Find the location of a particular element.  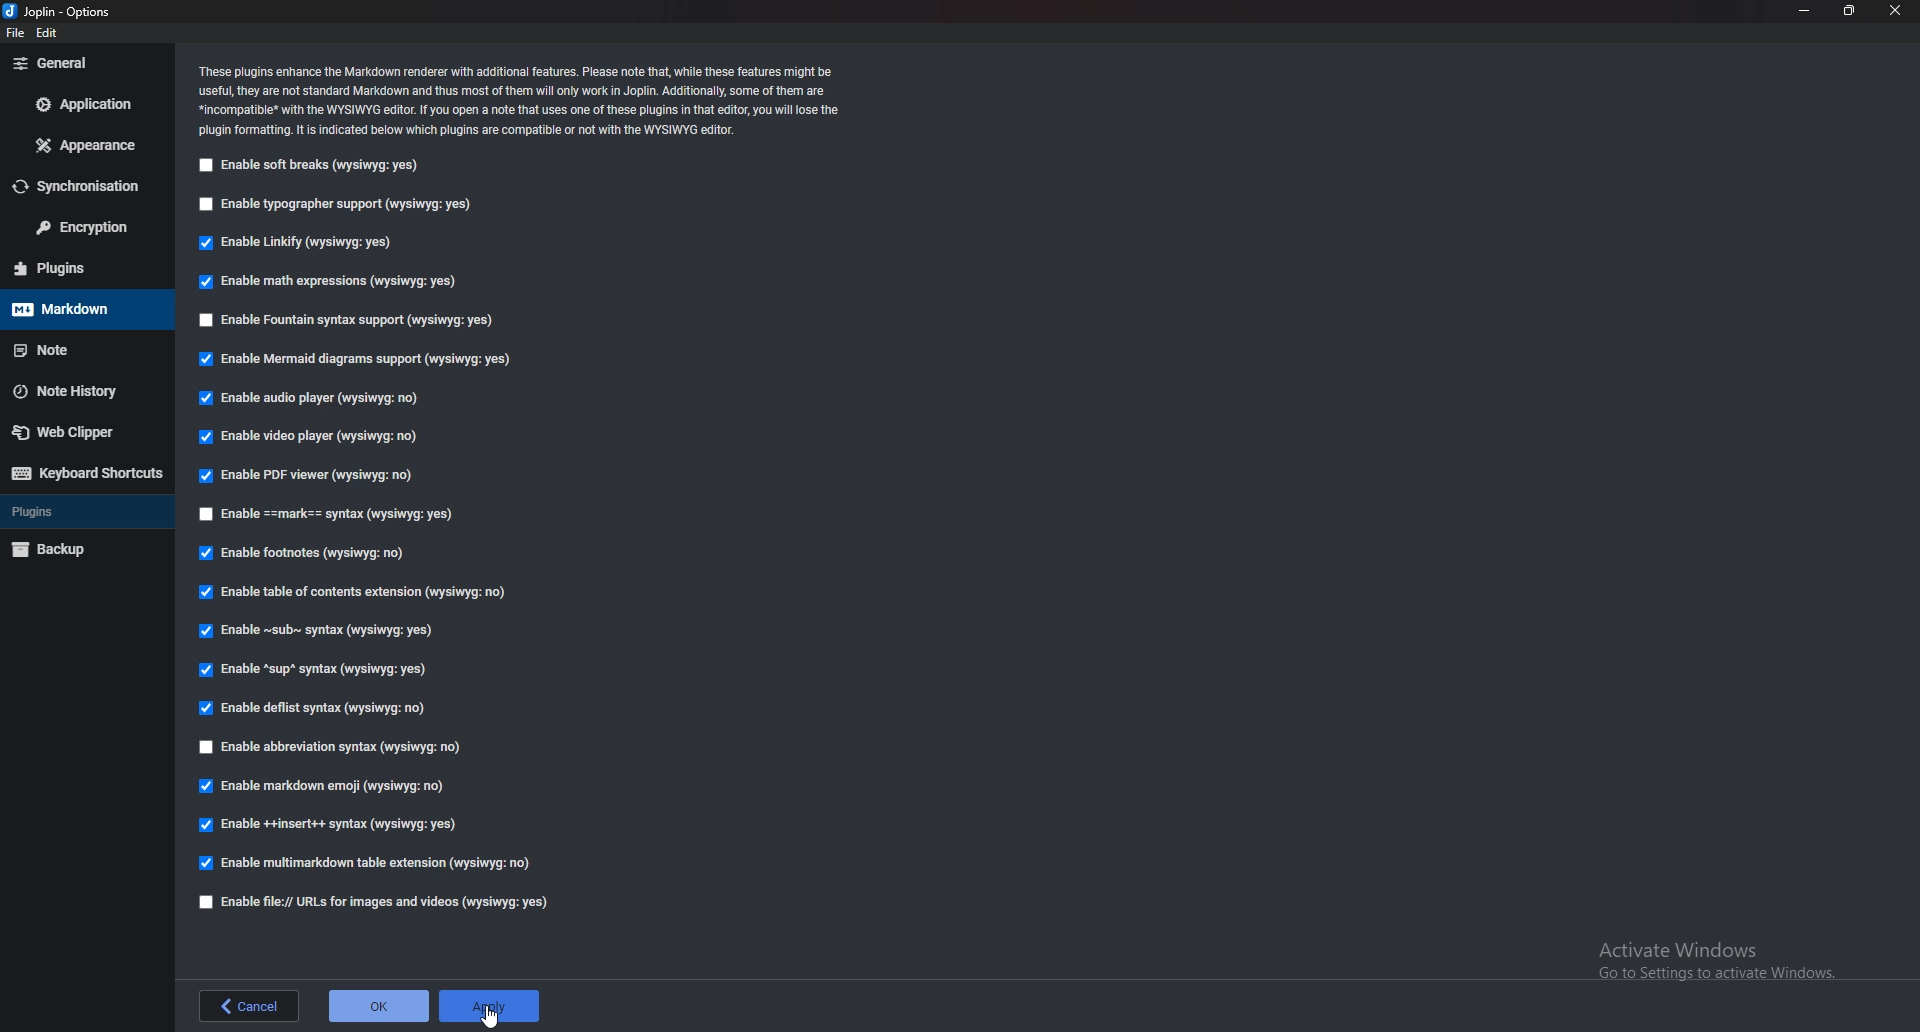

Enable sup syntax is located at coordinates (310, 672).